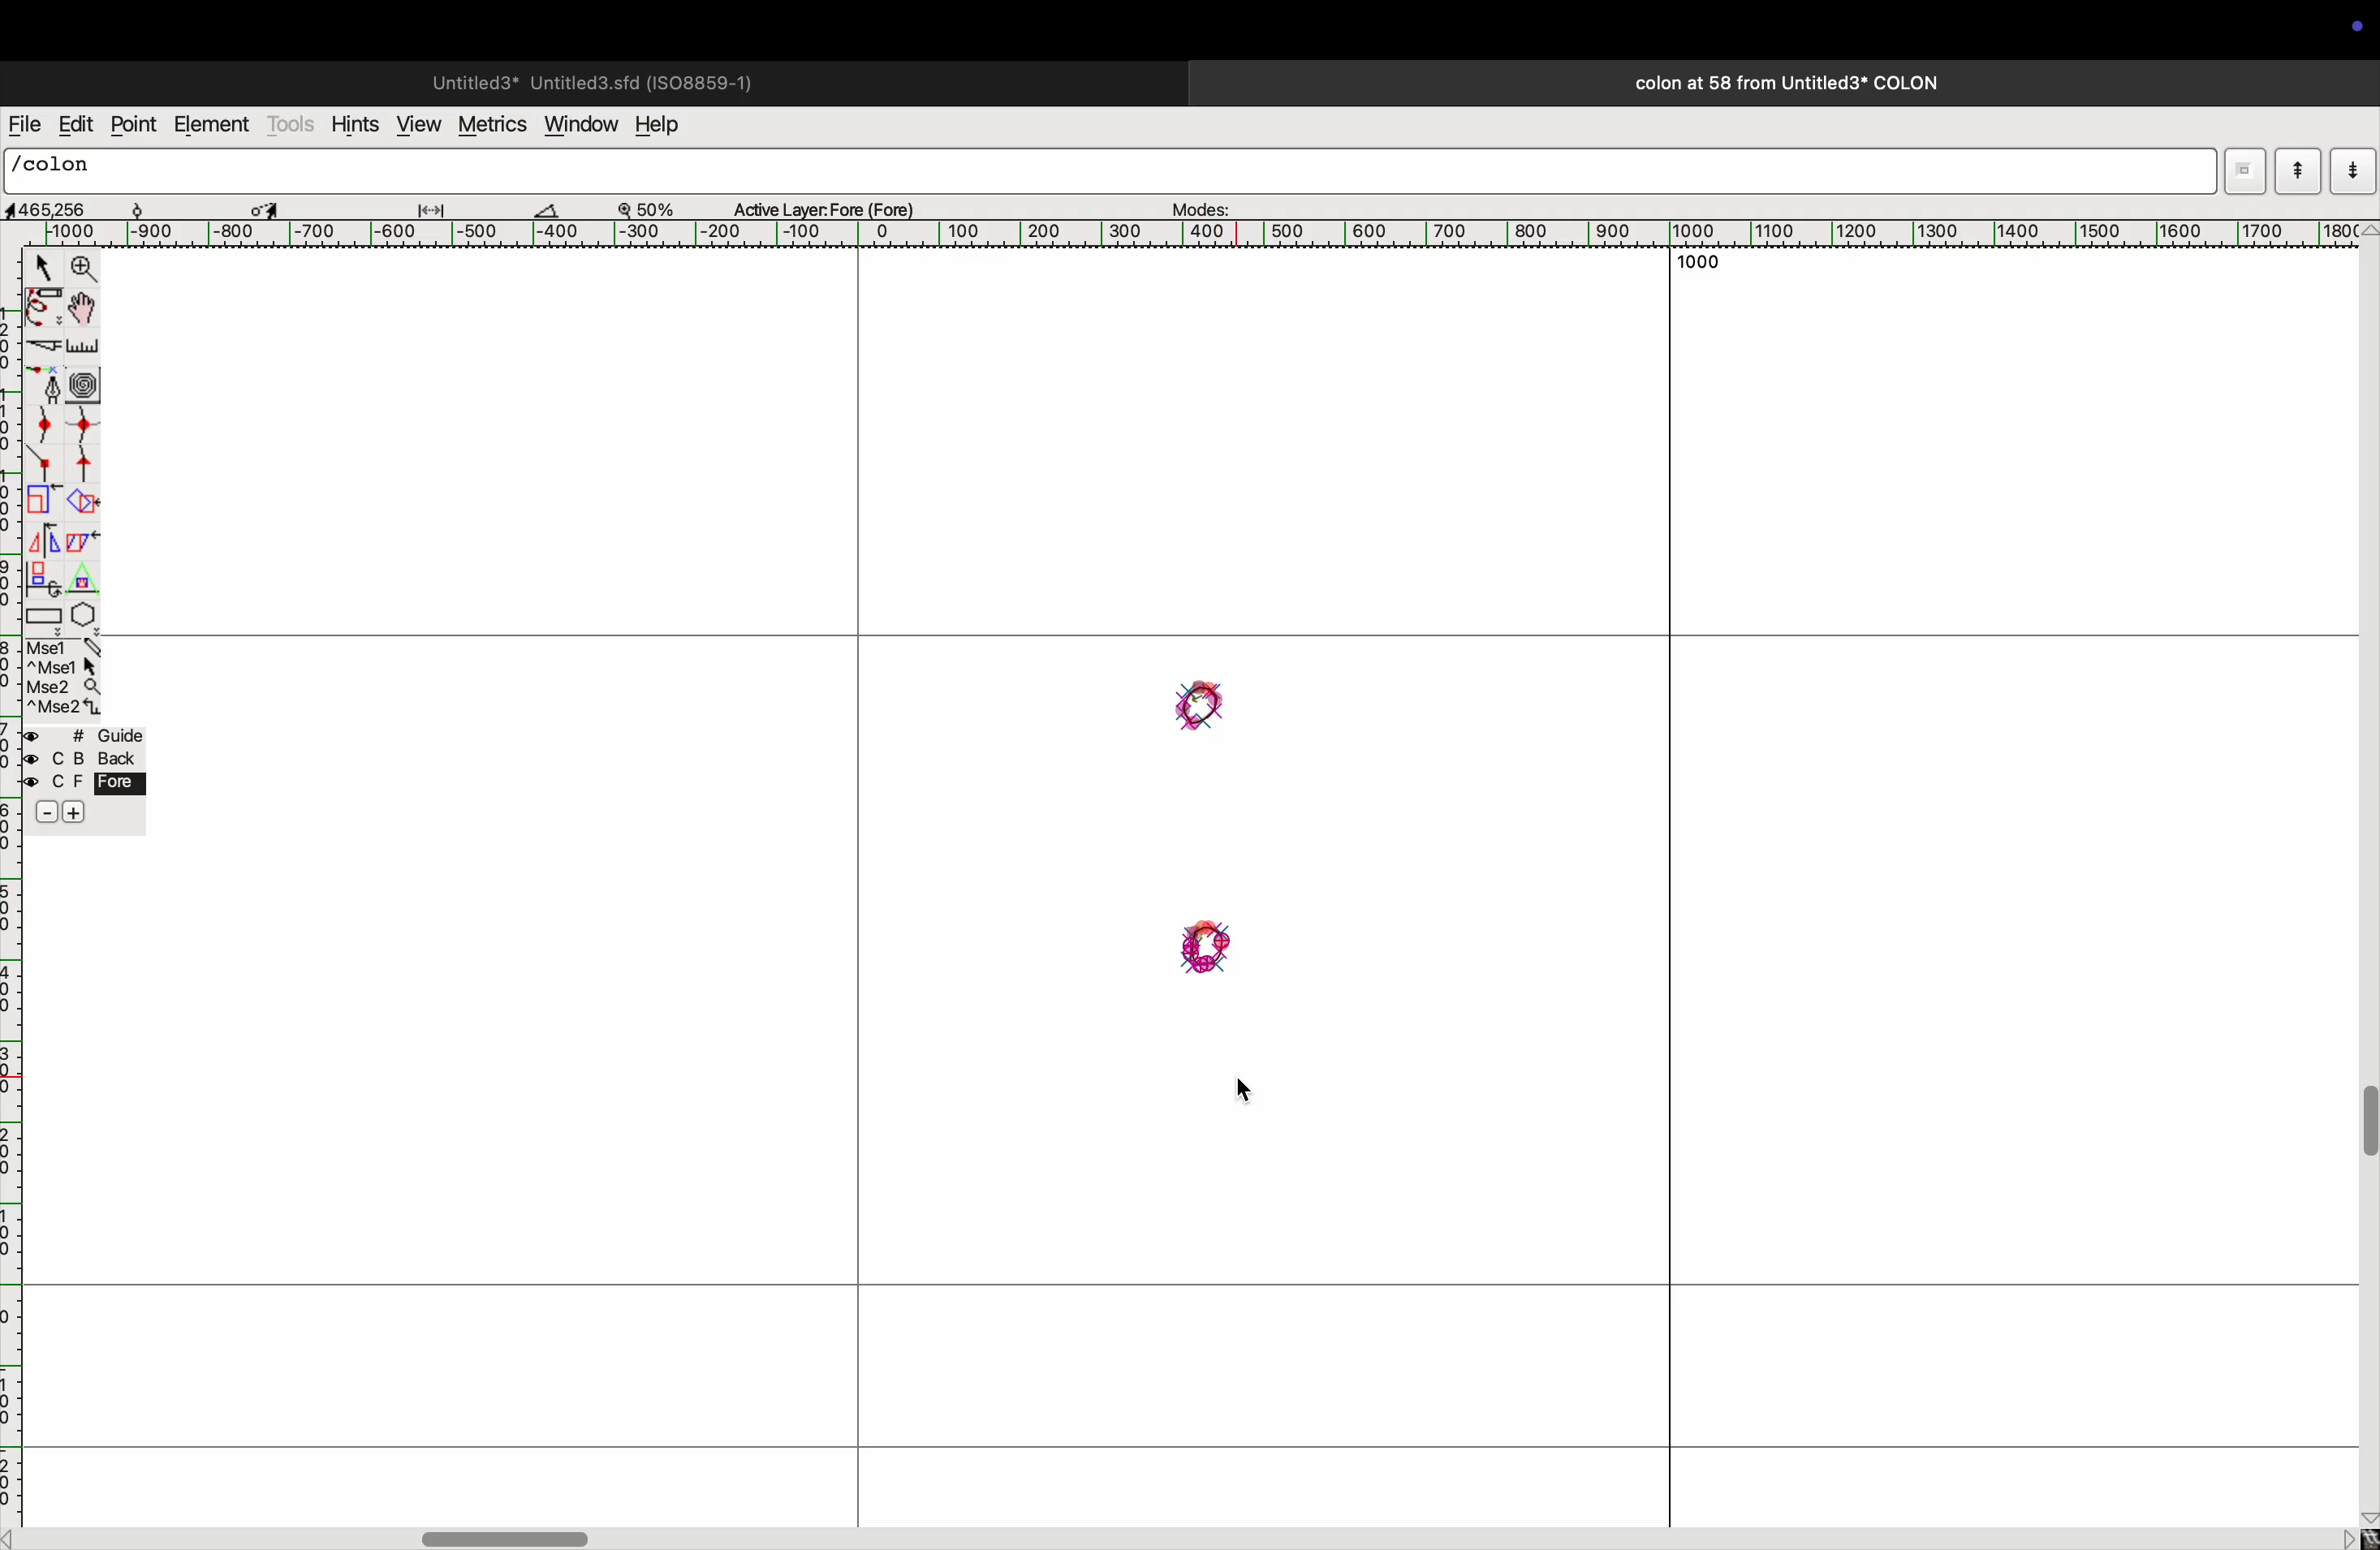 The height and width of the screenshot is (1550, 2380). What do you see at coordinates (87, 545) in the screenshot?
I see `copy` at bounding box center [87, 545].